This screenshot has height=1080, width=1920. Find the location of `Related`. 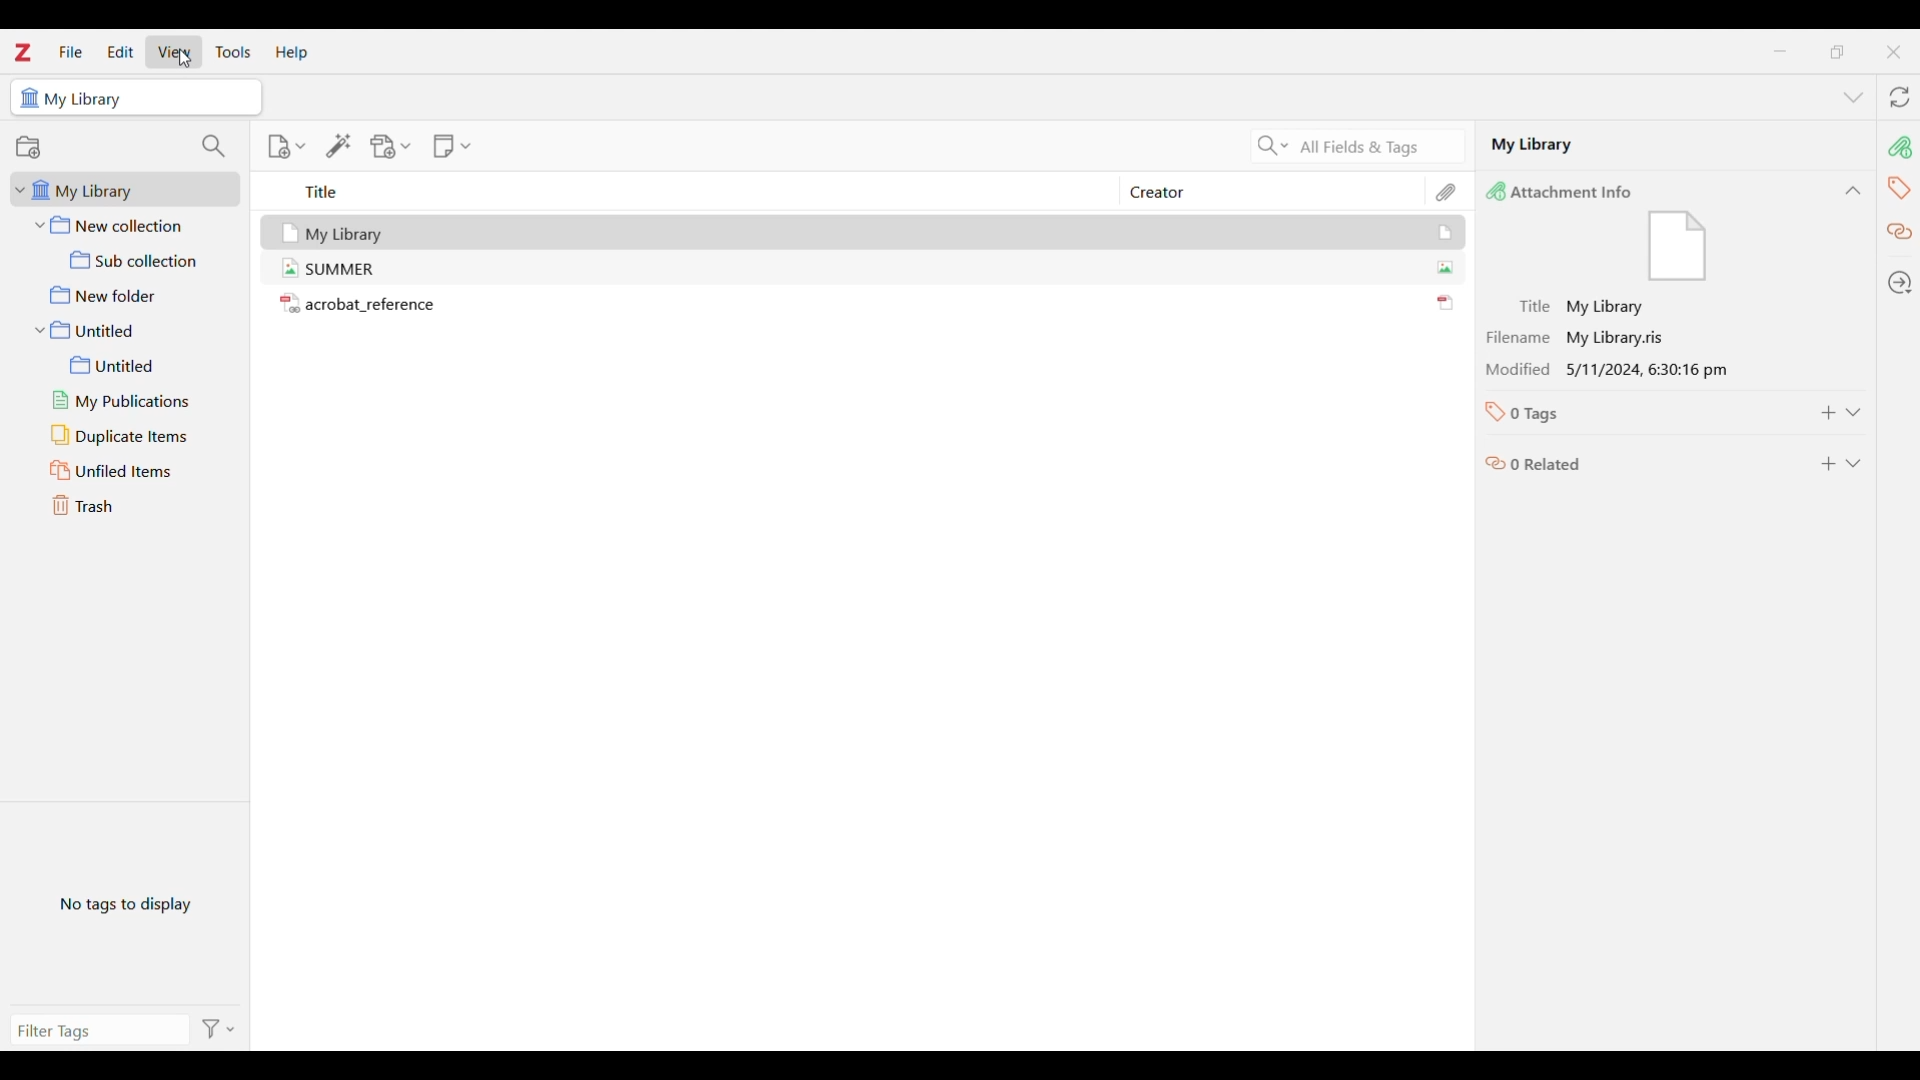

Related is located at coordinates (1899, 232).